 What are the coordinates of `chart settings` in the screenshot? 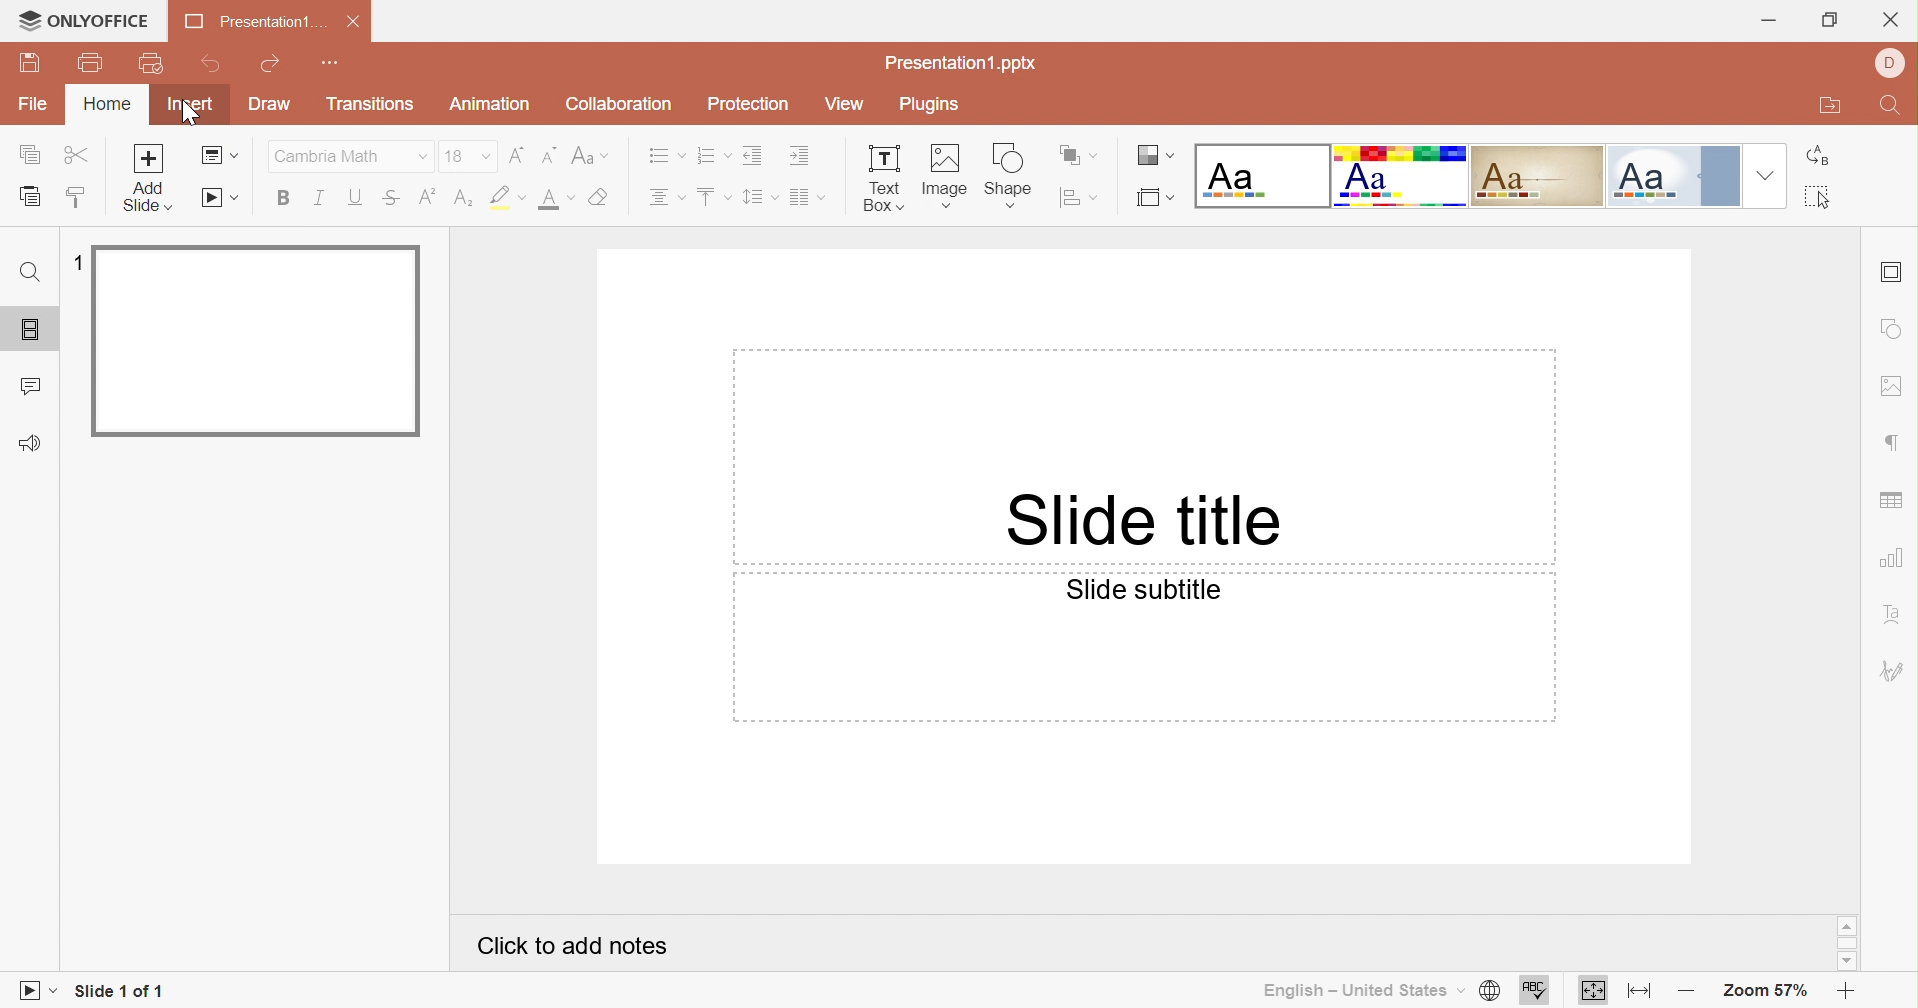 It's located at (1889, 562).